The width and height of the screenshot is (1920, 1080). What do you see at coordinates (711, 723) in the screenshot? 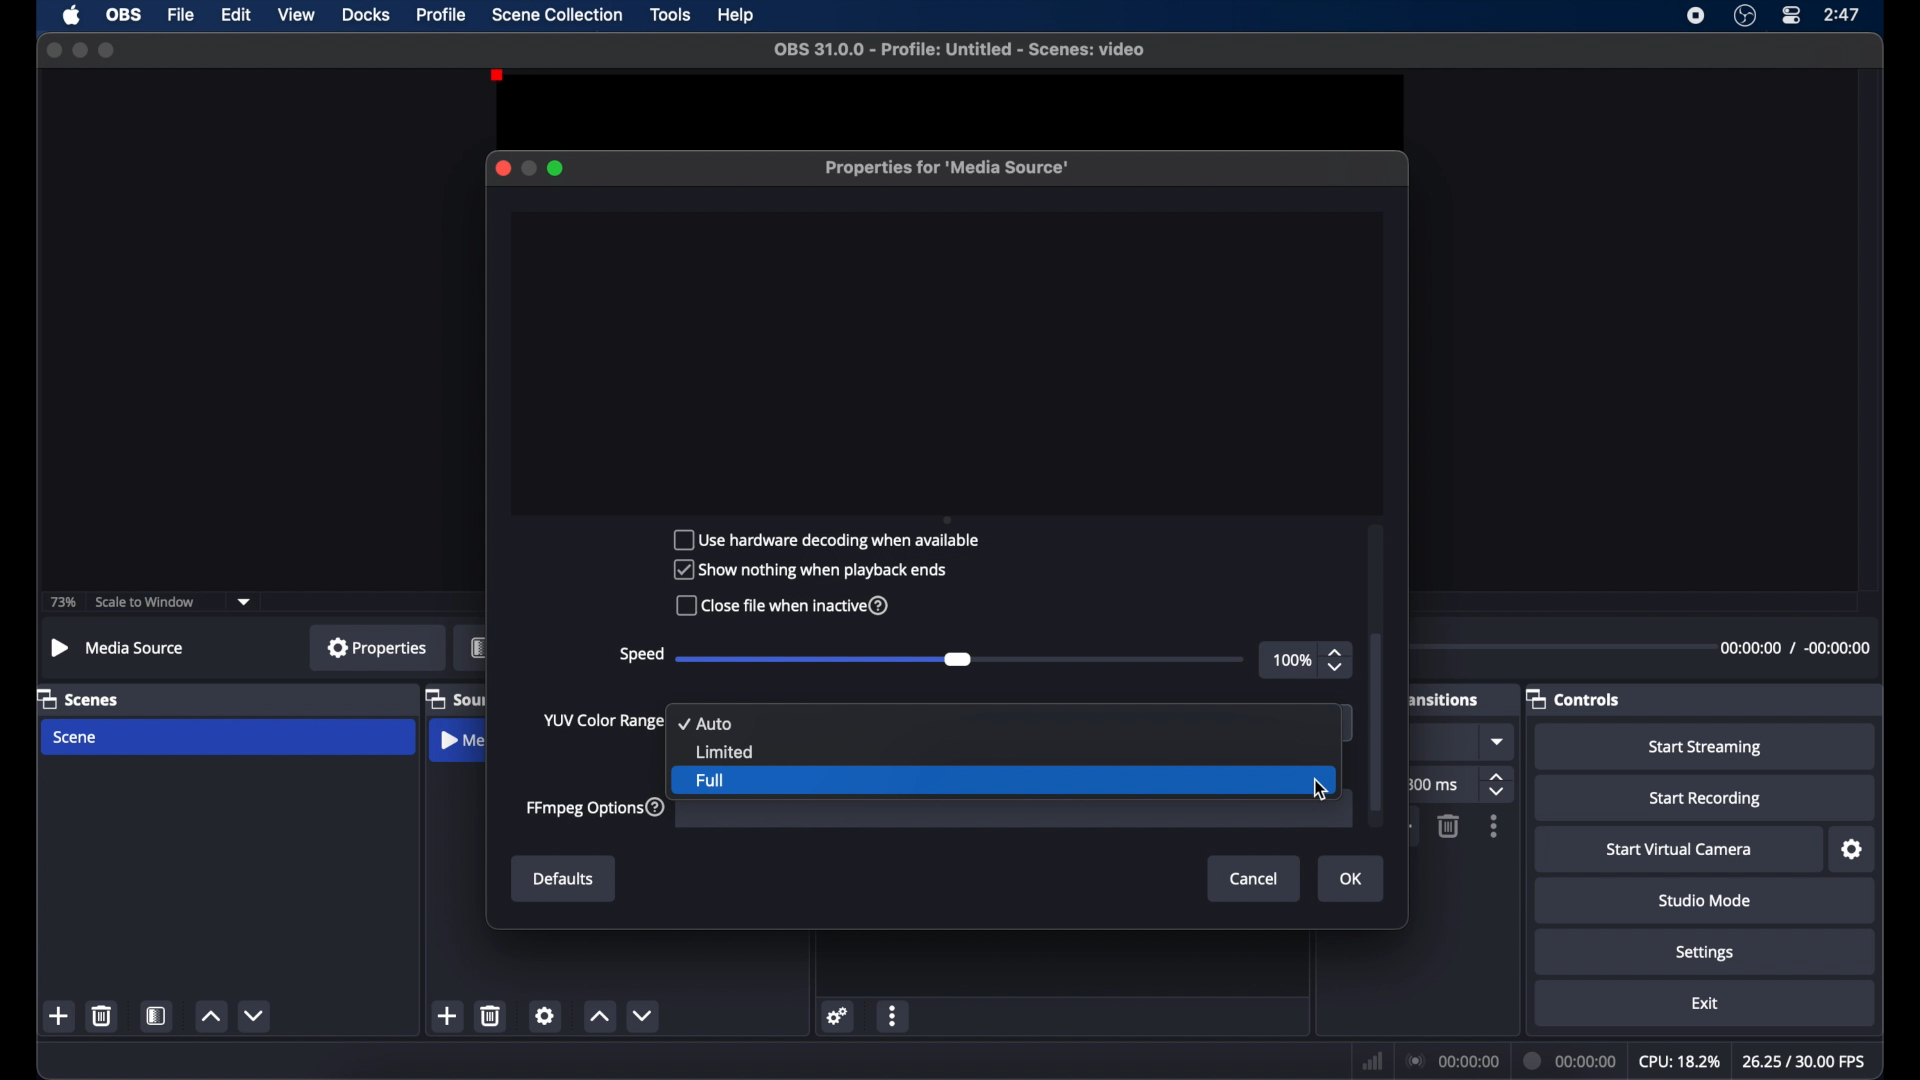
I see `auto` at bounding box center [711, 723].